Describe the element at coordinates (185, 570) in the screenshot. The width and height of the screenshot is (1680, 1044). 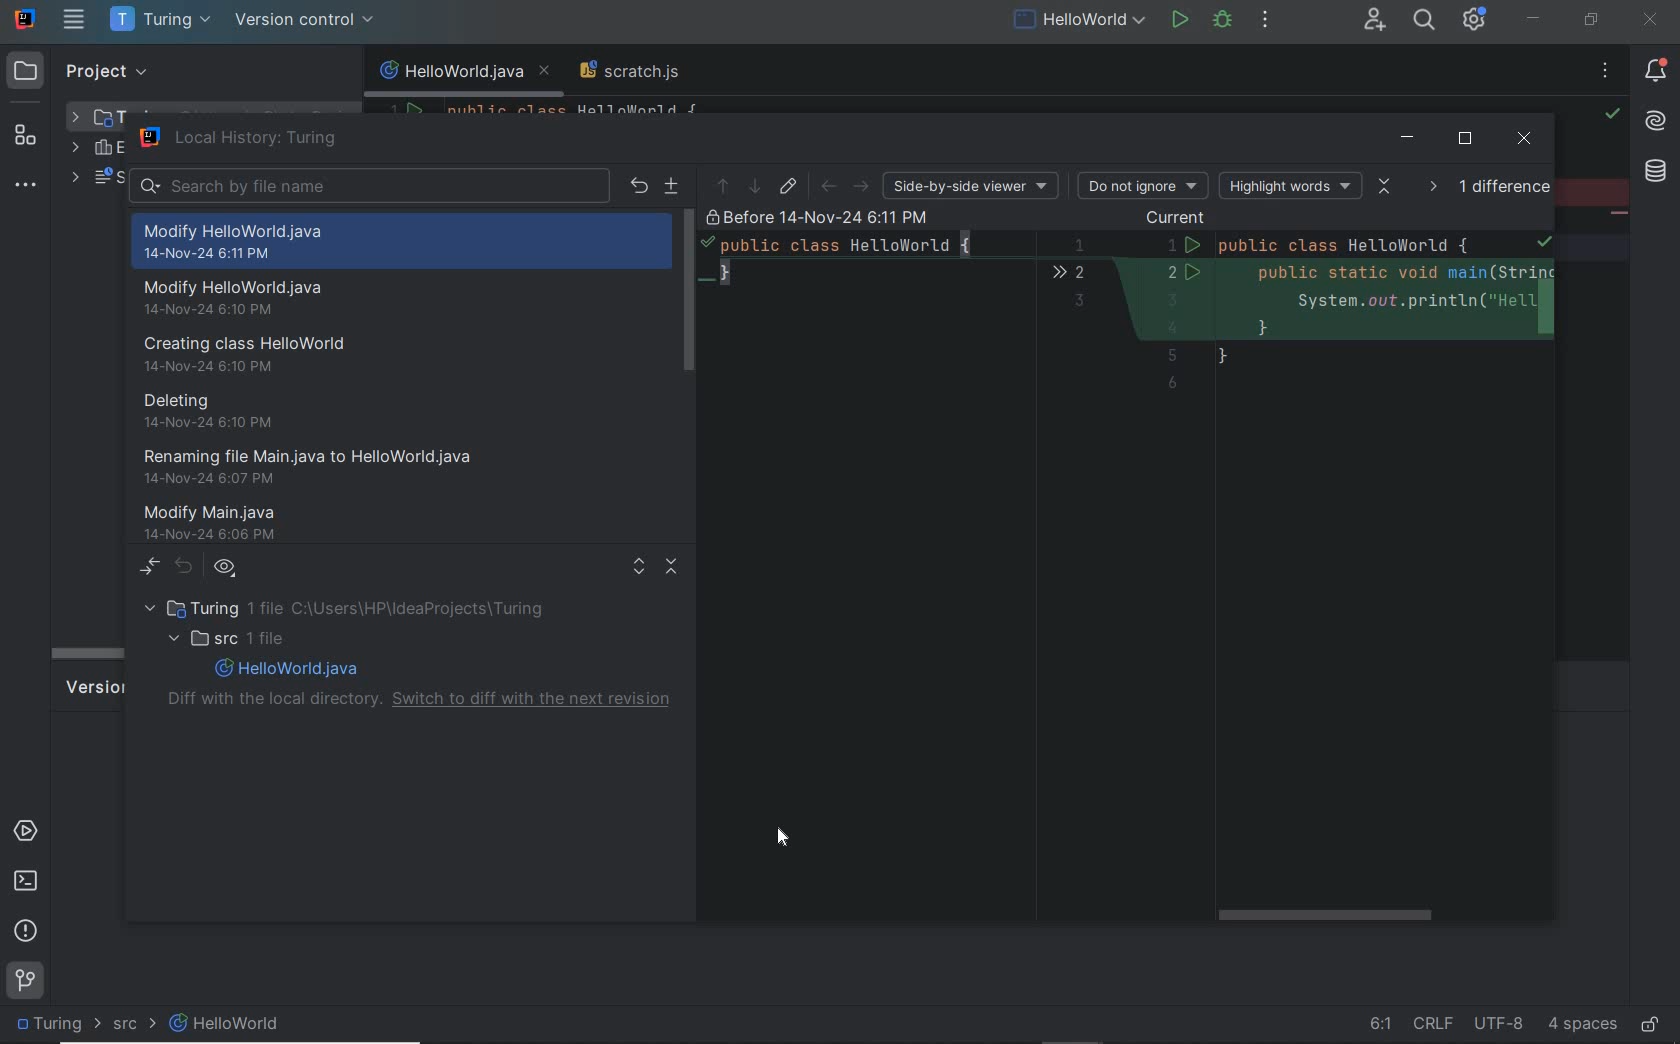
I see `revert selection` at that location.